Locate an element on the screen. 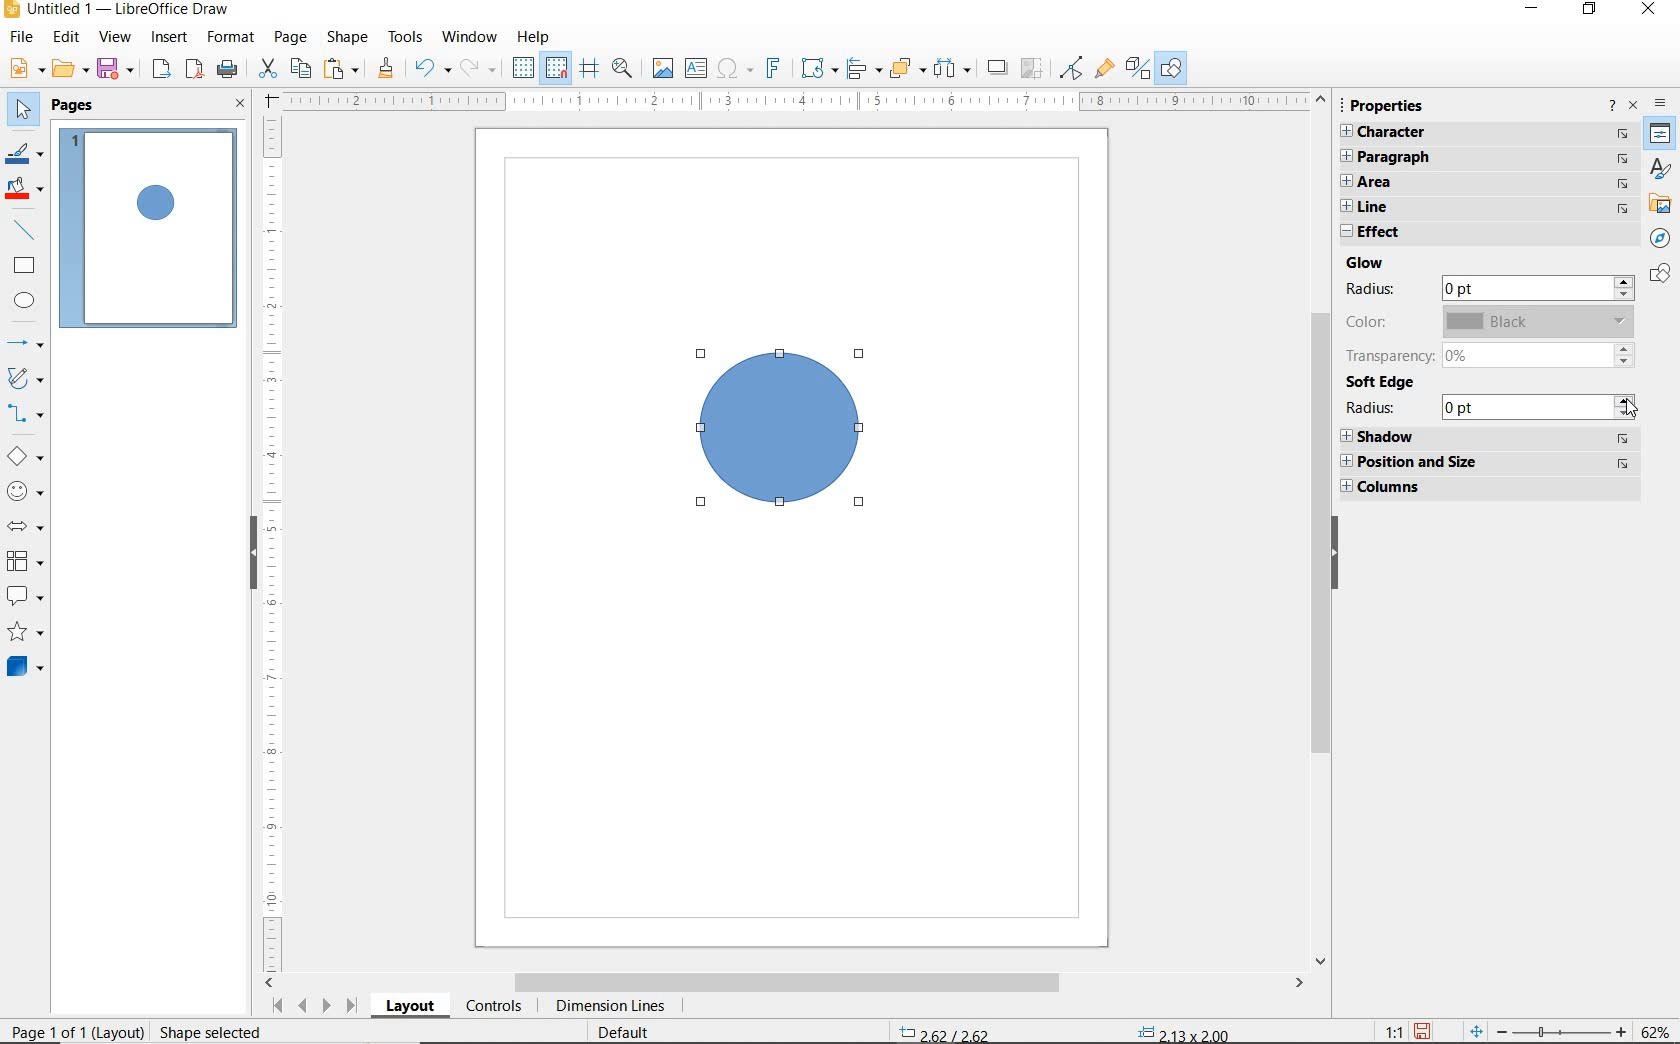 This screenshot has height=1044, width=1680. SHADOW is located at coordinates (997, 68).